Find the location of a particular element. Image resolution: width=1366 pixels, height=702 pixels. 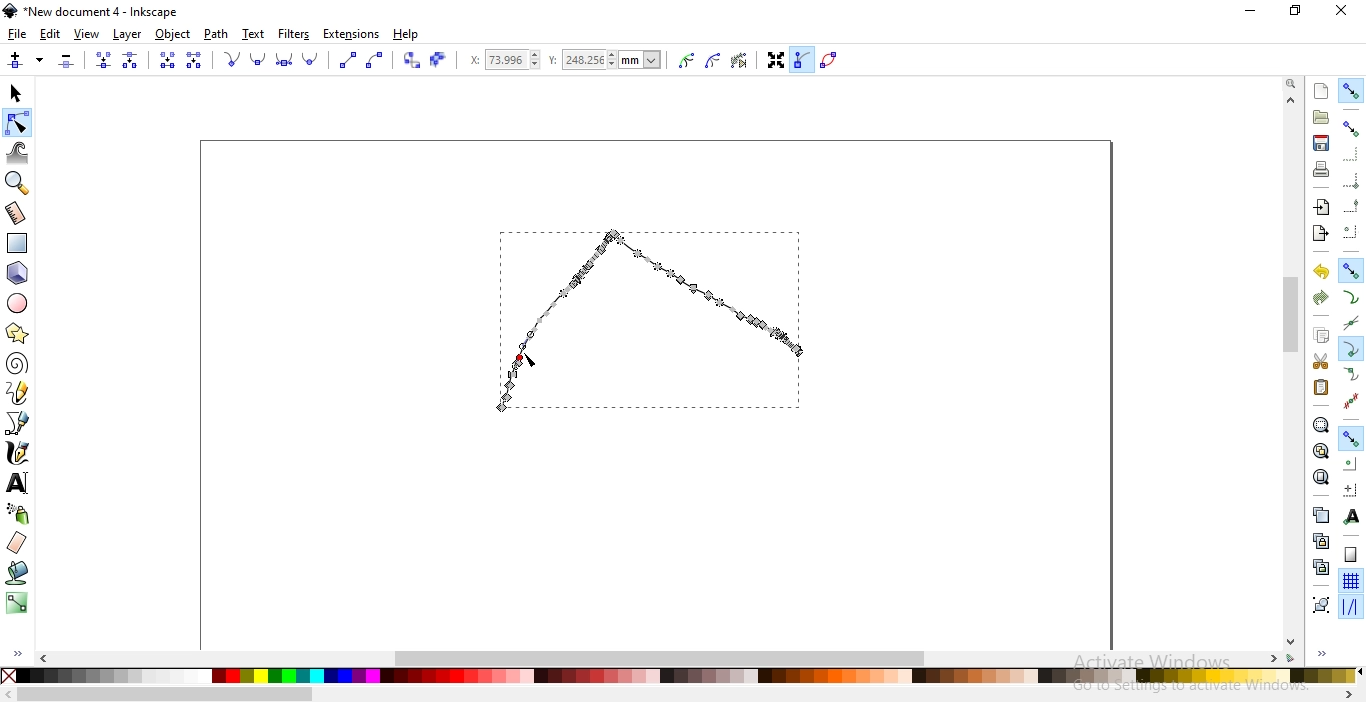

show clipping paths of selected objects is located at coordinates (687, 61).